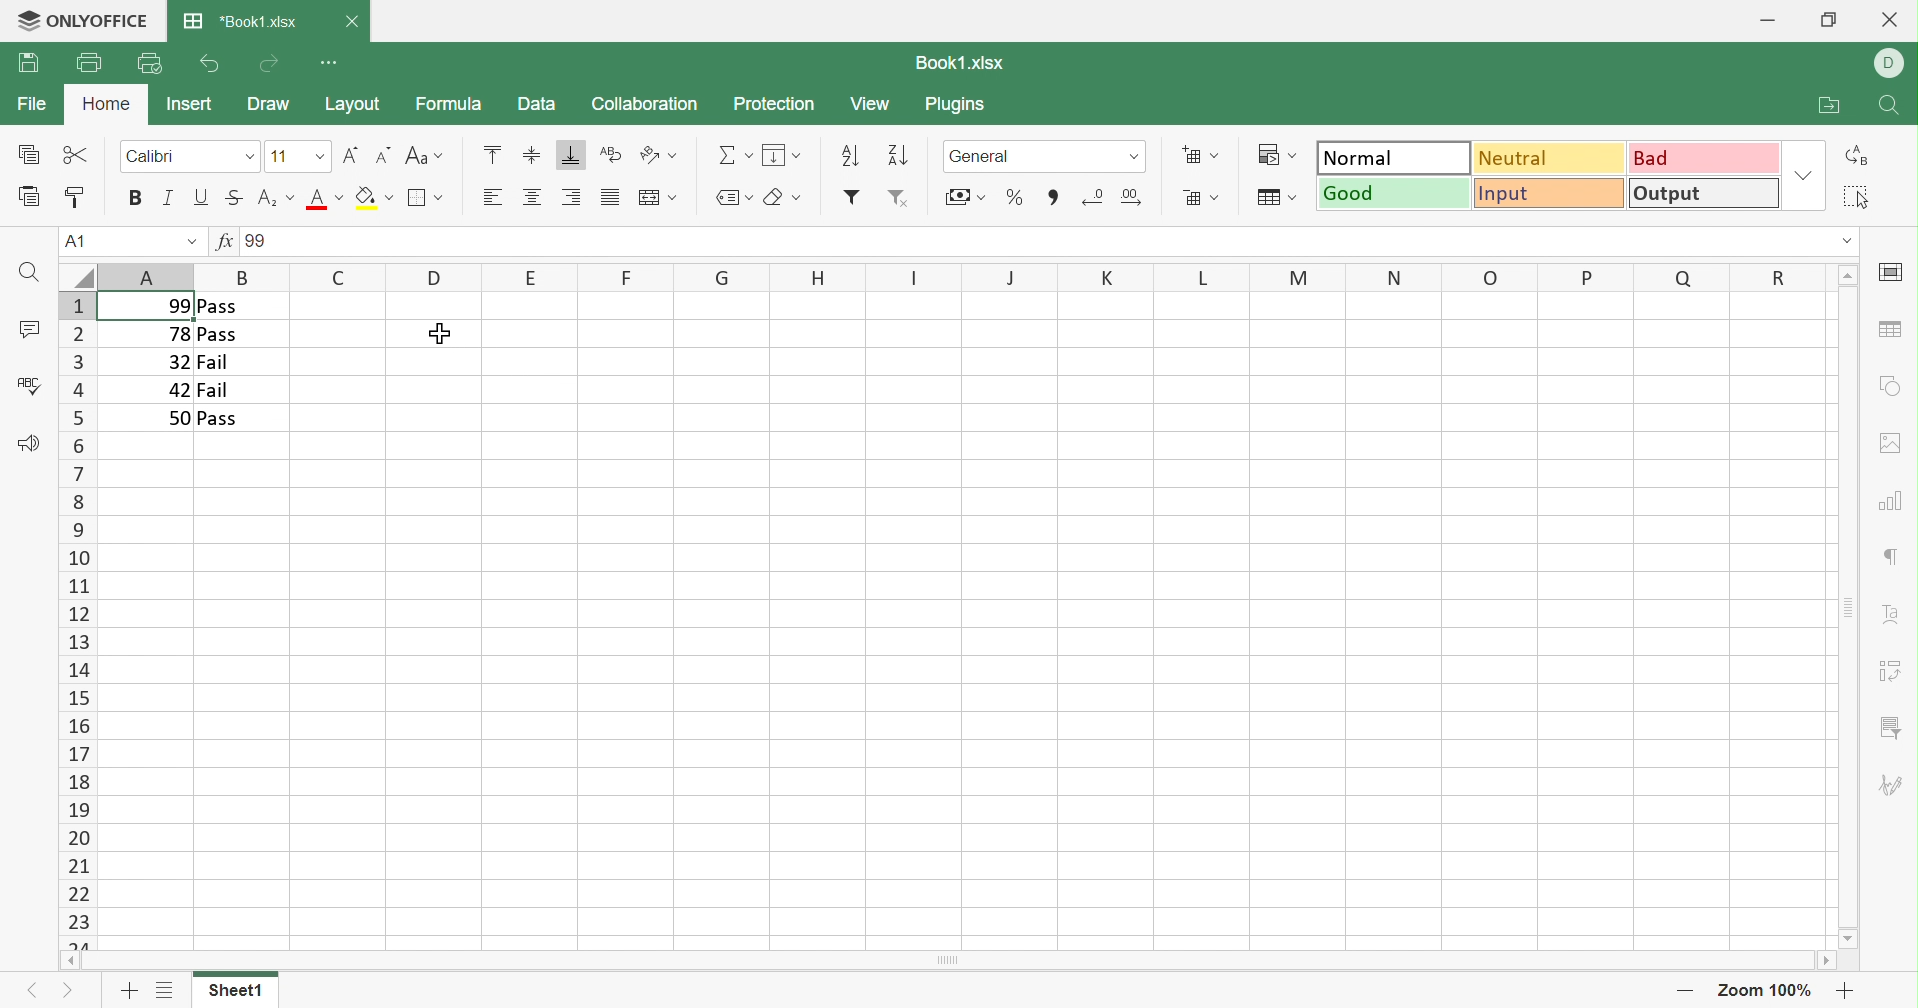 The width and height of the screenshot is (1918, 1008). I want to click on Font, so click(190, 154).